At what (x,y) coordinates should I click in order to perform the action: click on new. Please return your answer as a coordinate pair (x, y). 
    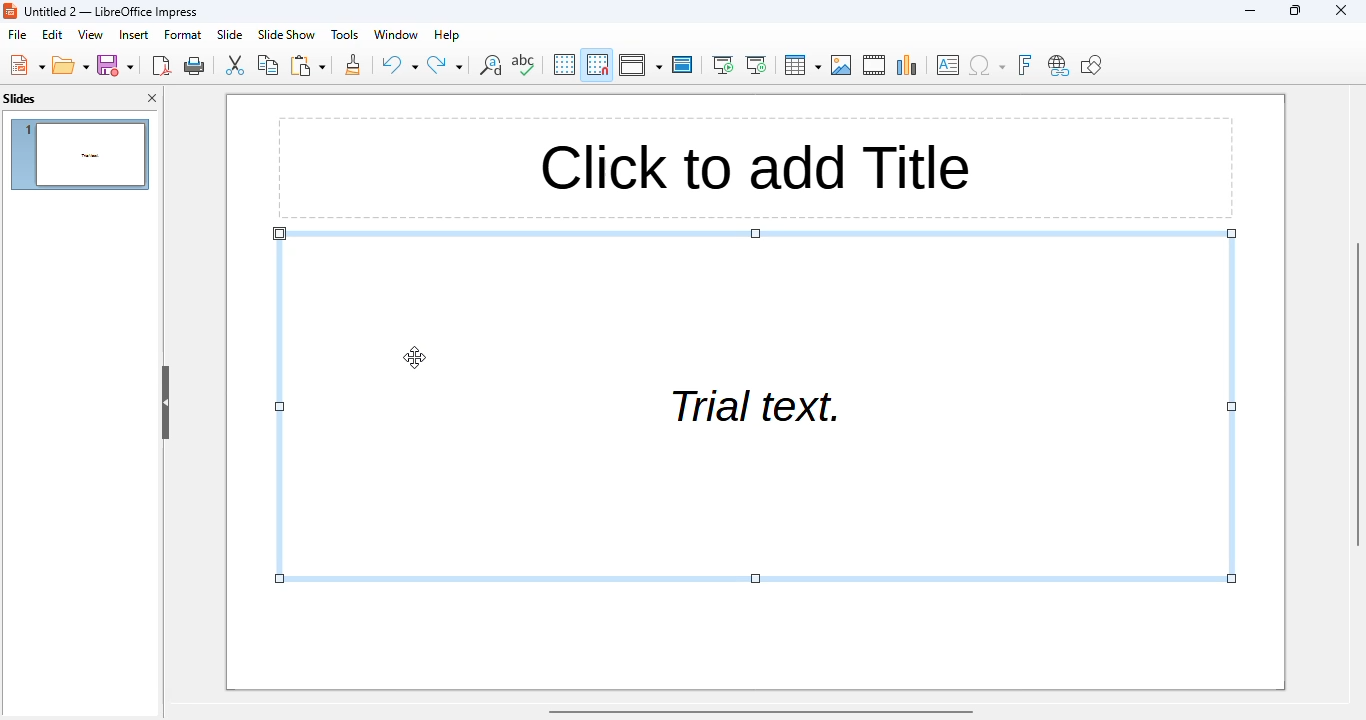
    Looking at the image, I should click on (116, 66).